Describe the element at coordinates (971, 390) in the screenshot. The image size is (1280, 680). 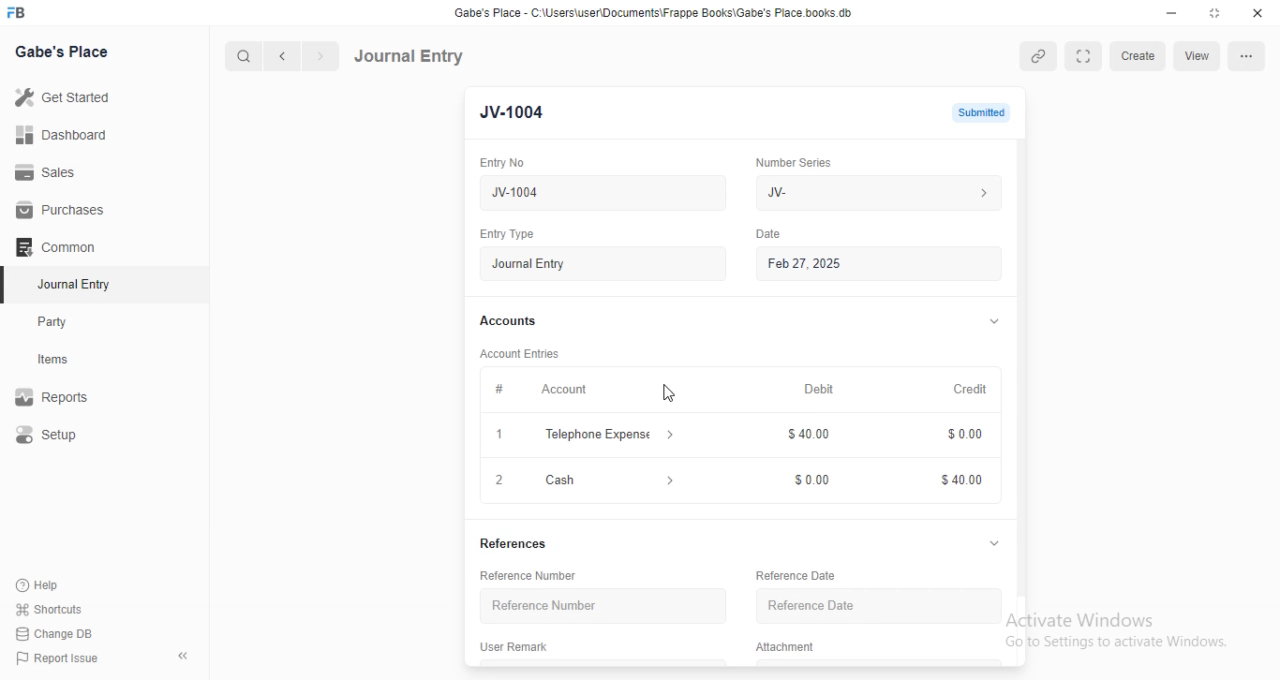
I see `Credit` at that location.